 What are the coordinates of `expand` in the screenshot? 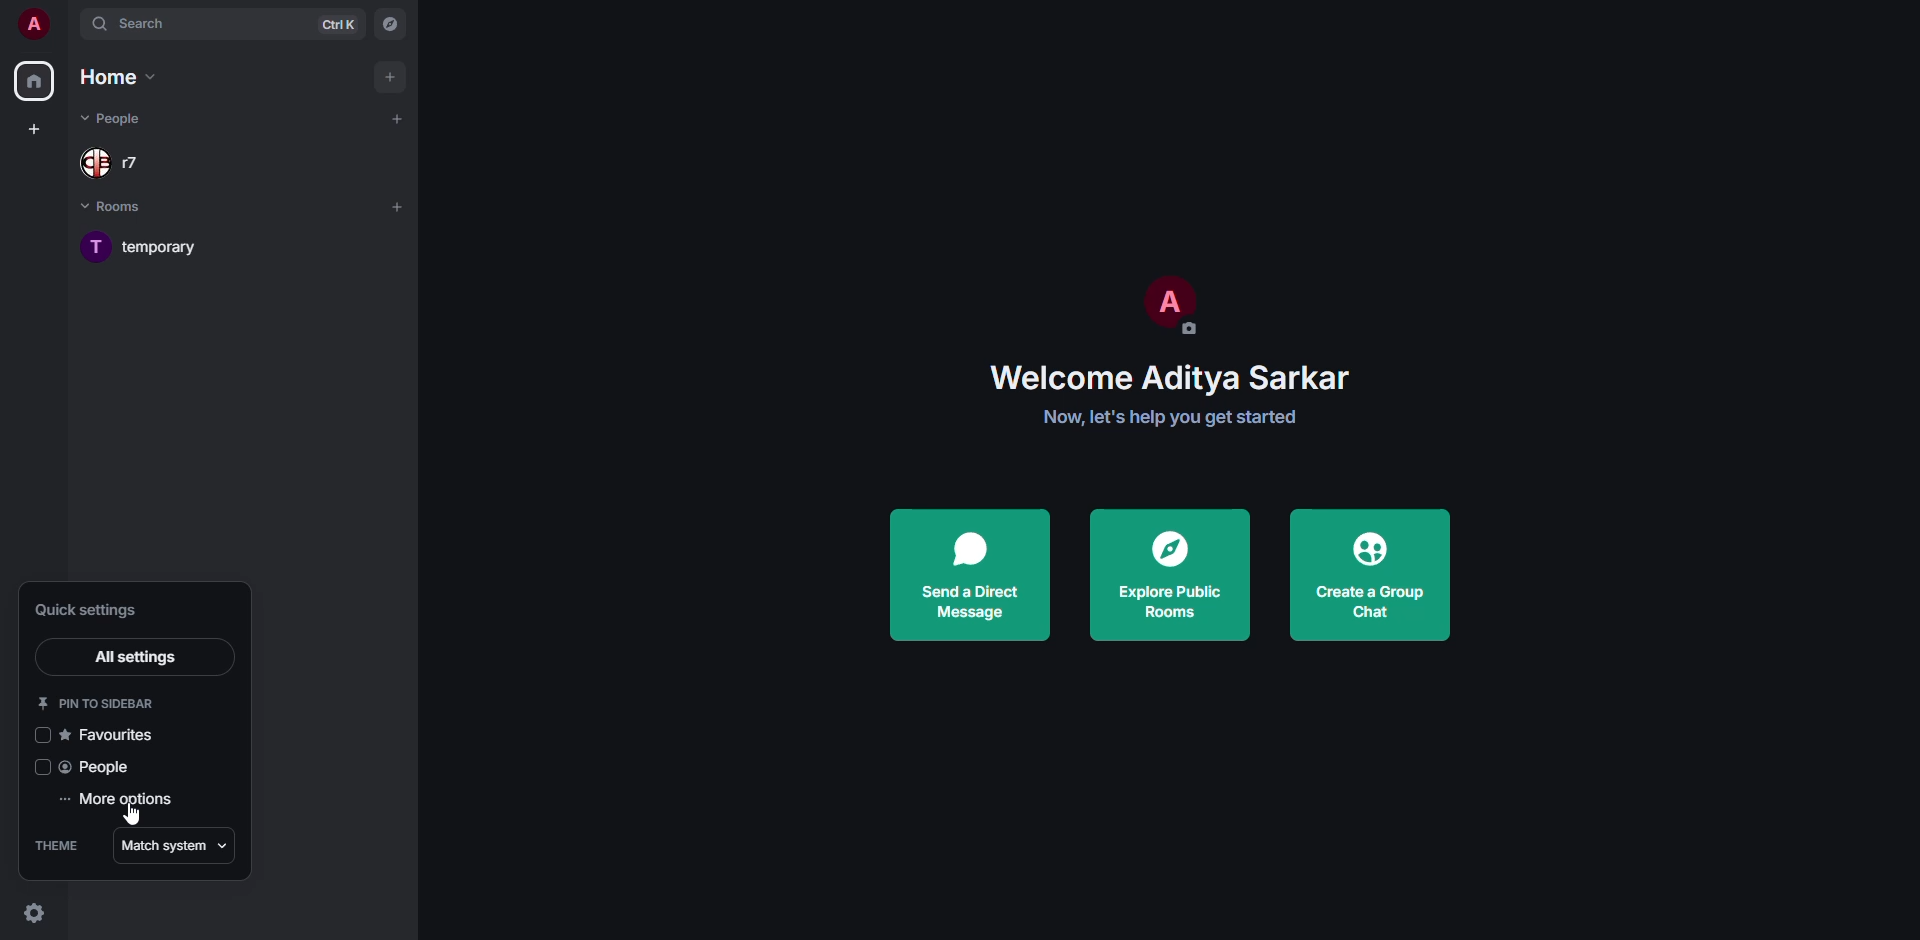 It's located at (66, 24).